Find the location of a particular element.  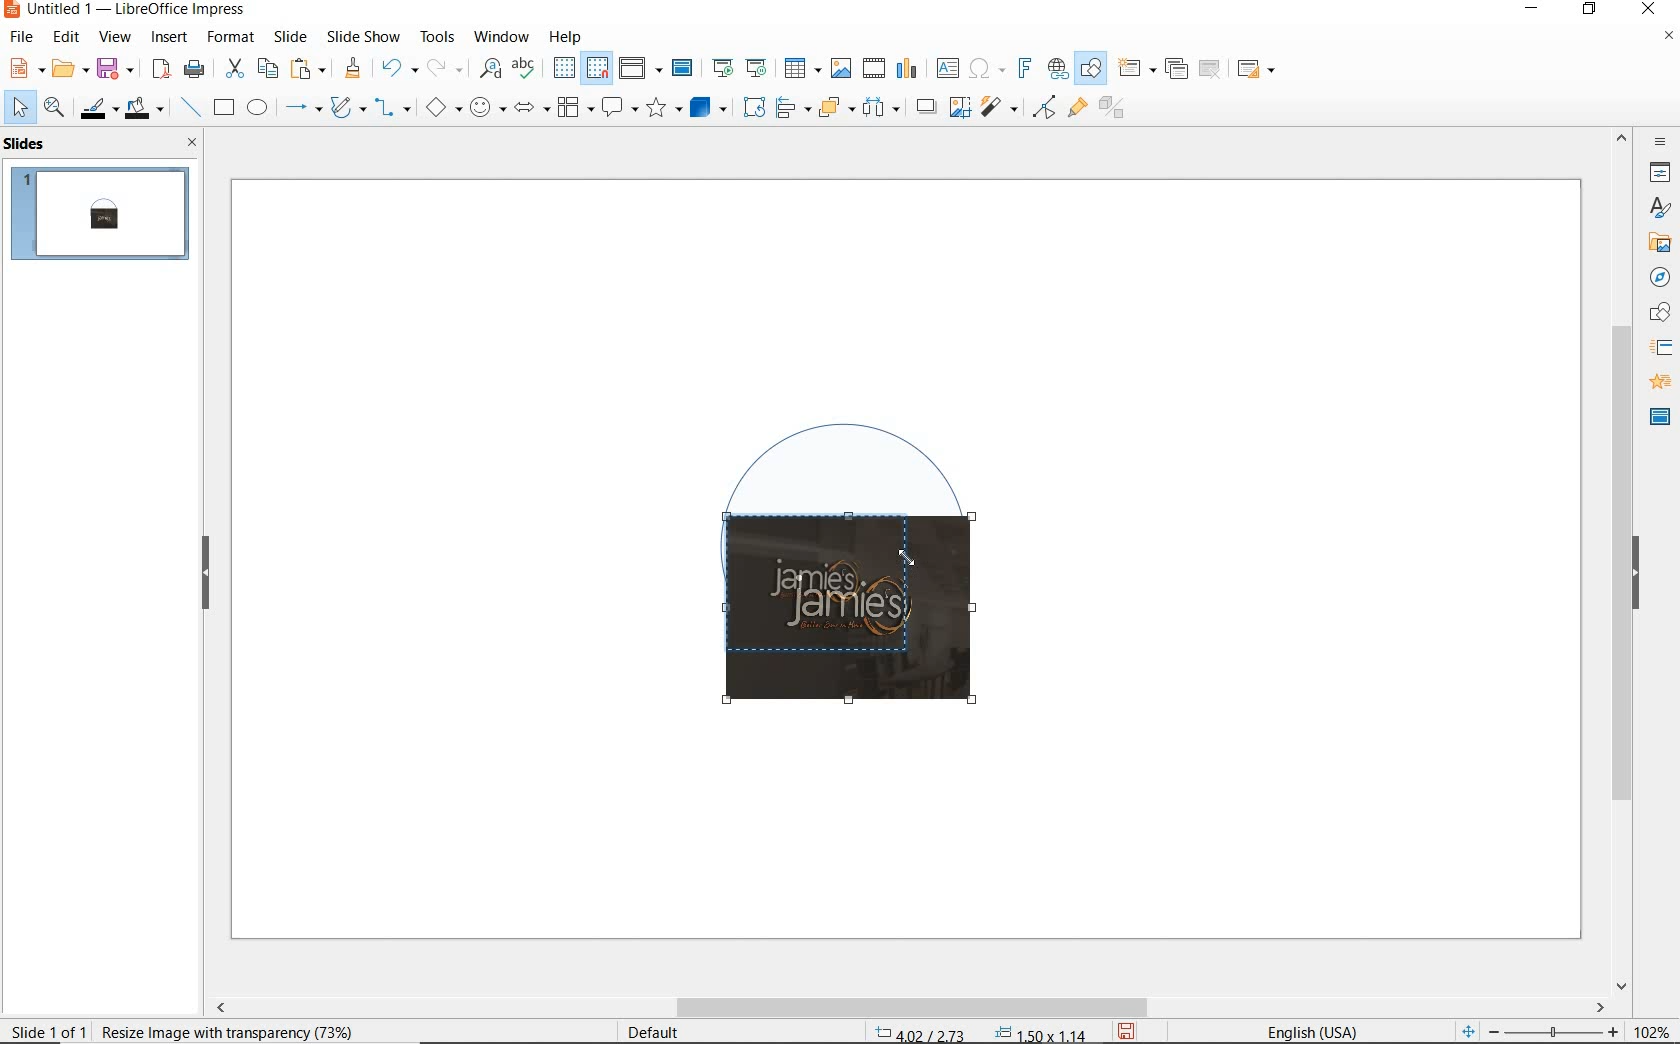

curves & polygons is located at coordinates (347, 108).